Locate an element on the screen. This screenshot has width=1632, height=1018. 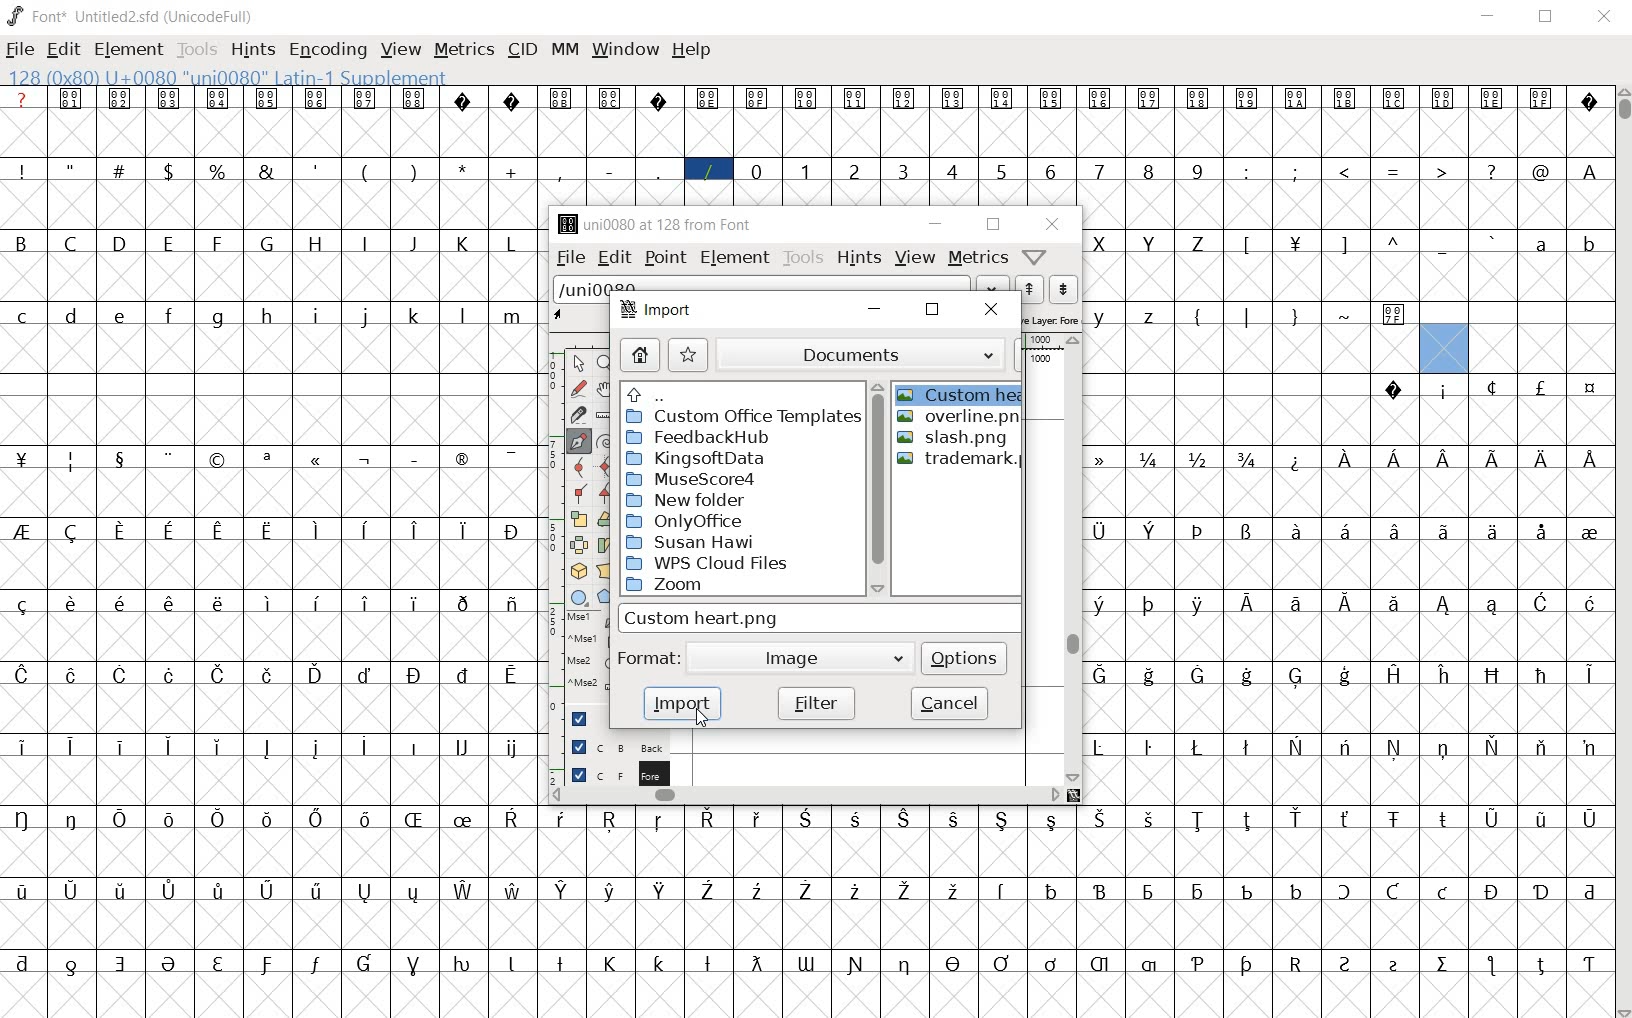
glyph is located at coordinates (1540, 966).